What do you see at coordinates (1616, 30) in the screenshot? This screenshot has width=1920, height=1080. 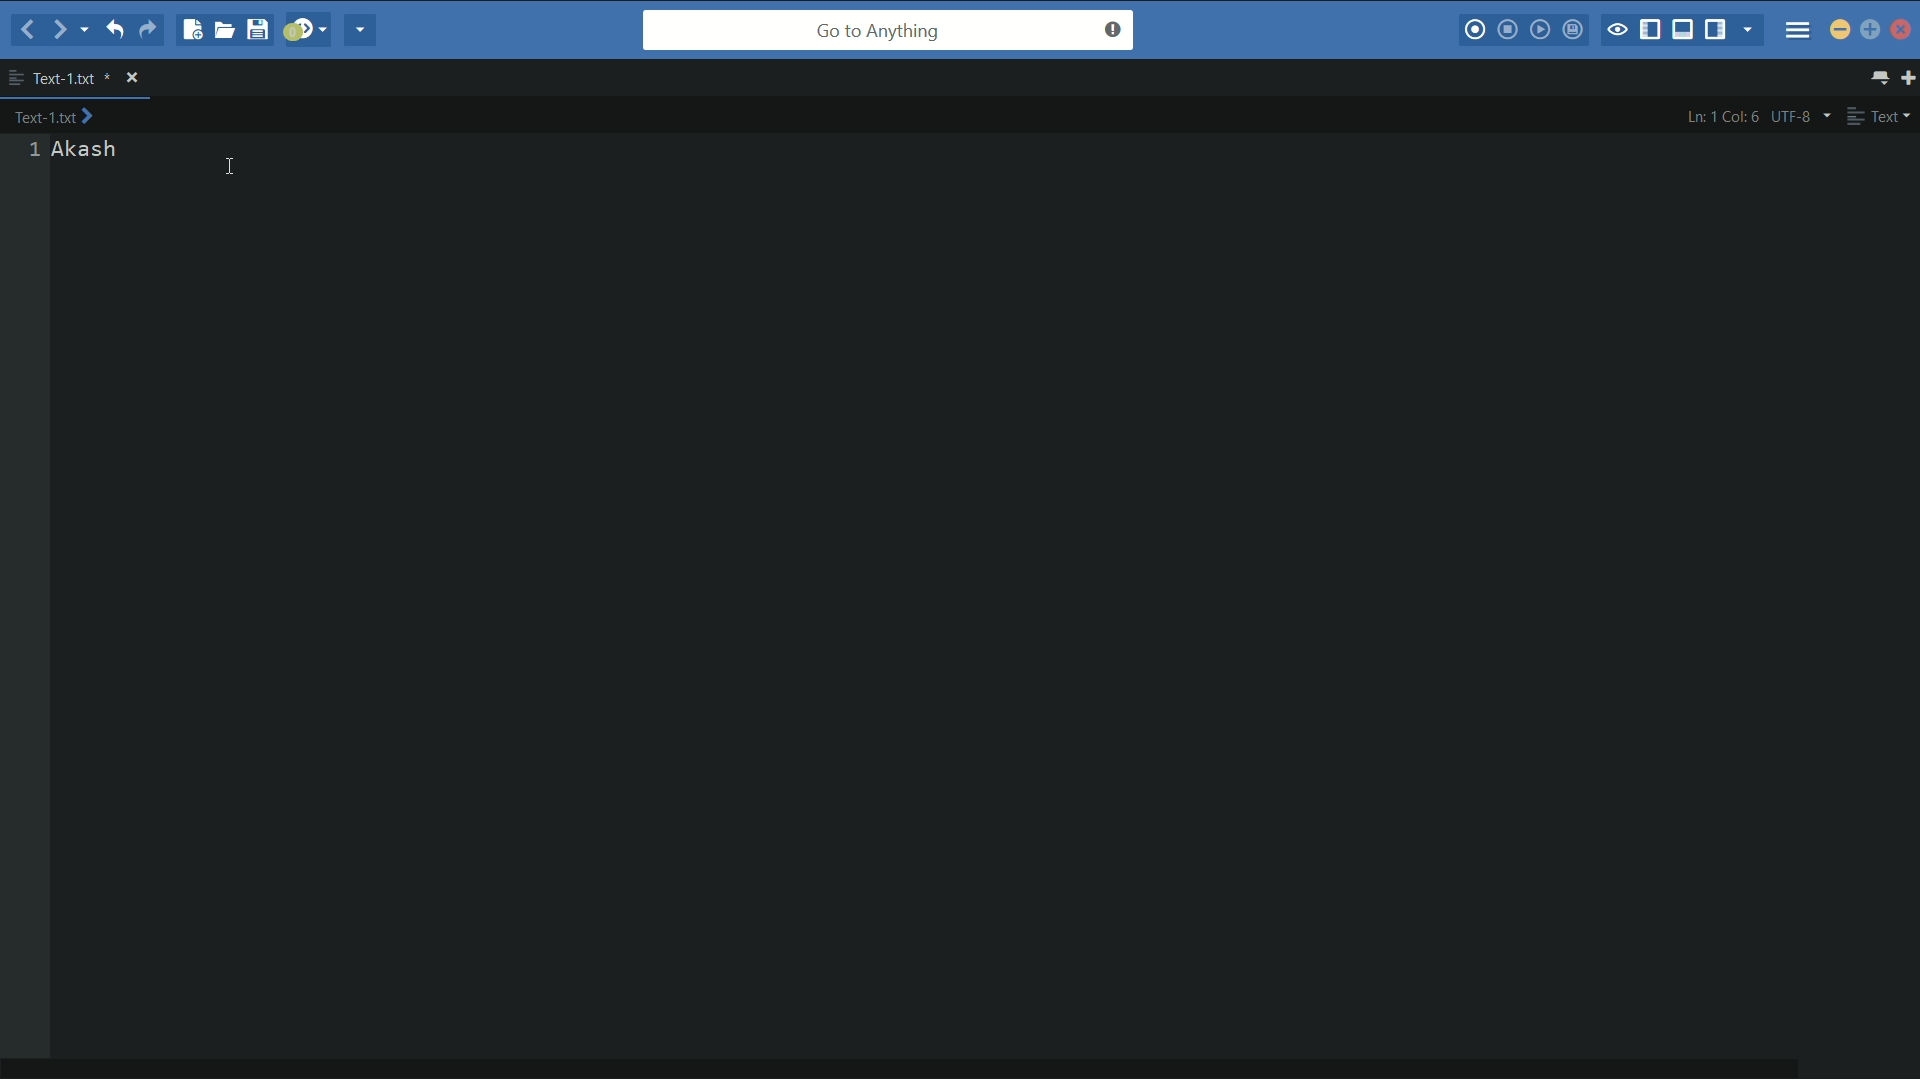 I see `toggle focus mode ` at bounding box center [1616, 30].